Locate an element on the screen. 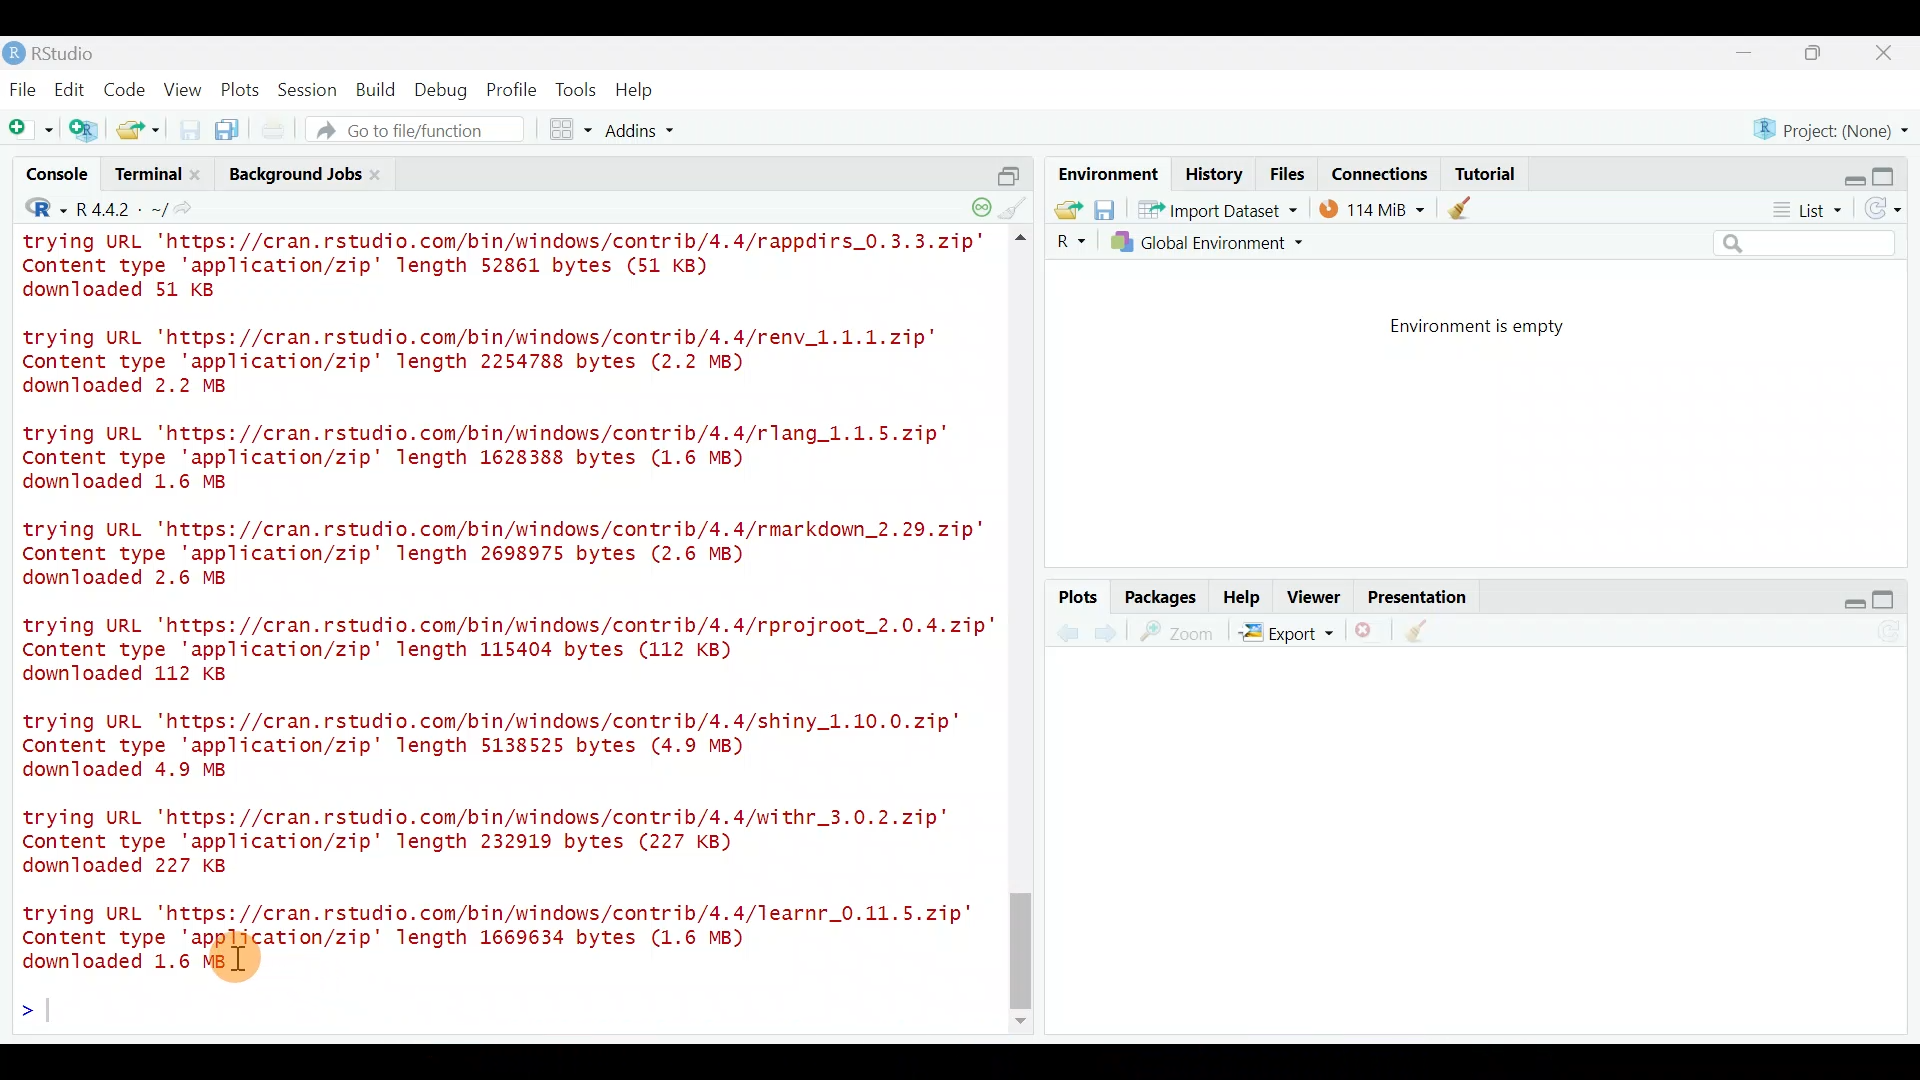 This screenshot has width=1920, height=1080. Save all open documents is located at coordinates (230, 131).